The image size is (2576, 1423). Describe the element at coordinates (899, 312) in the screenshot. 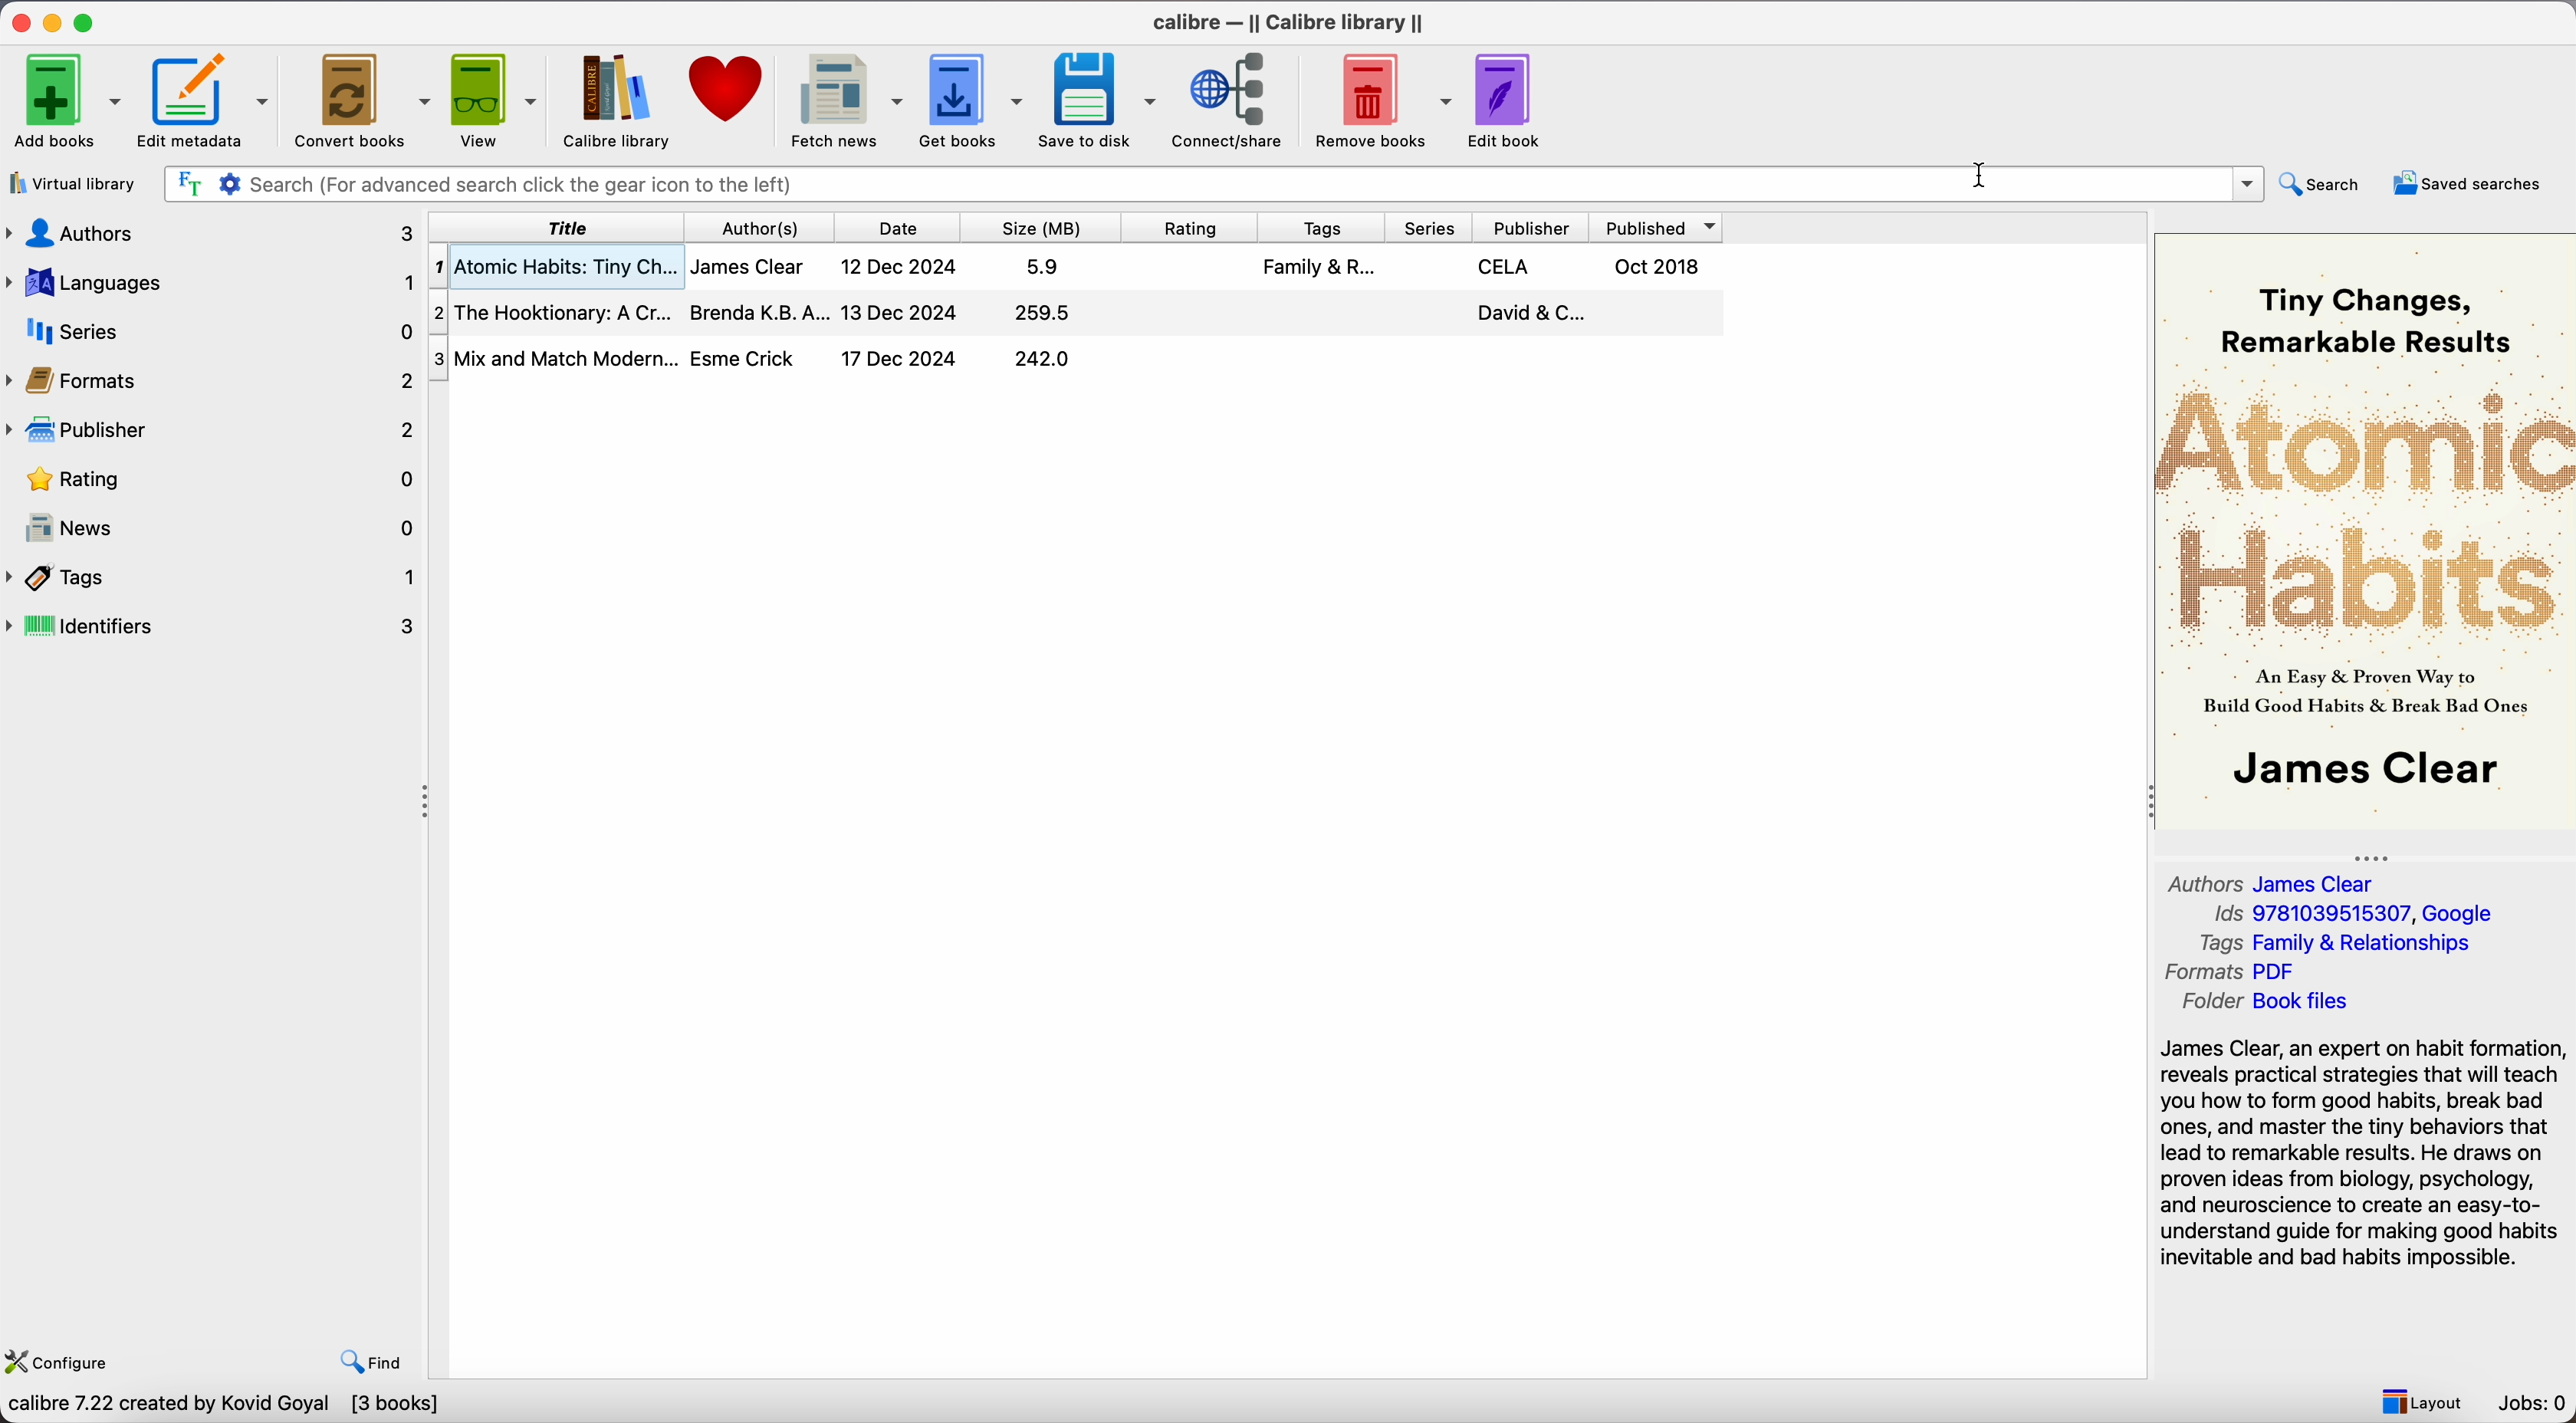

I see `13 Dec 2024` at that location.